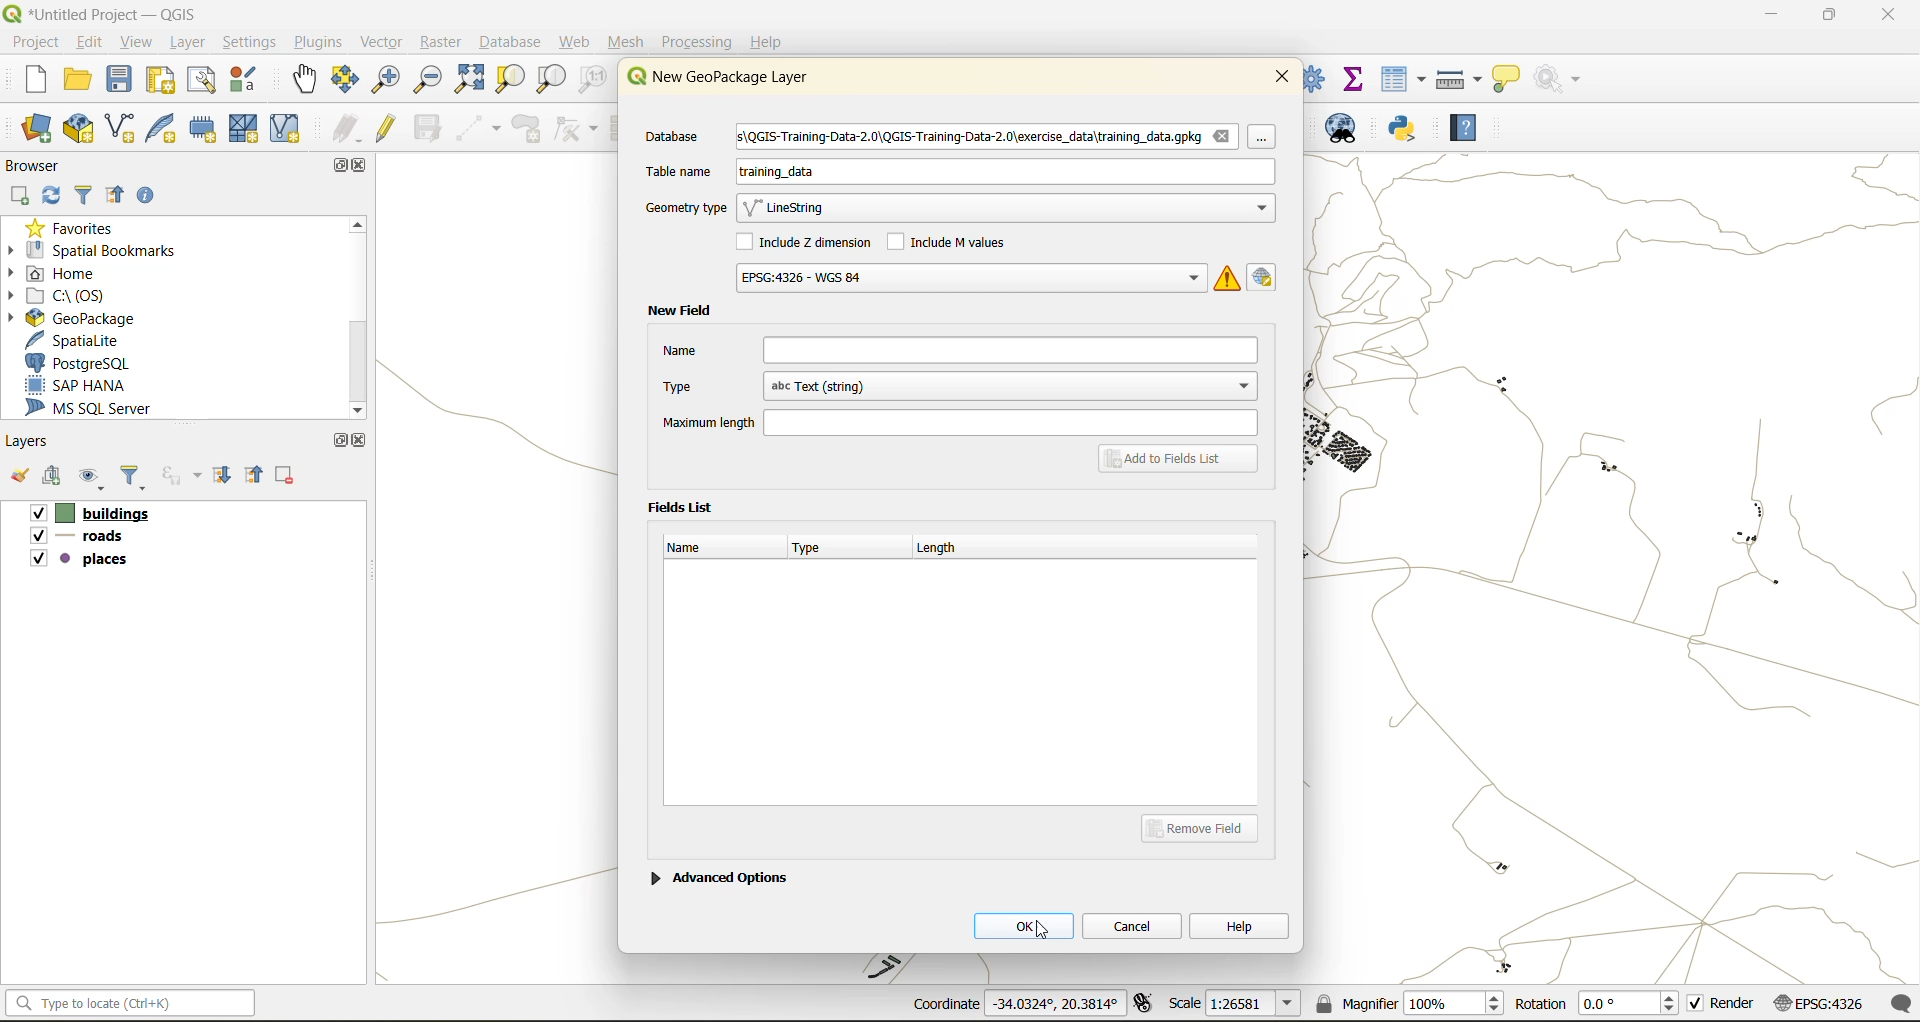 The height and width of the screenshot is (1022, 1920). Describe the element at coordinates (37, 129) in the screenshot. I see `open data source manager` at that location.